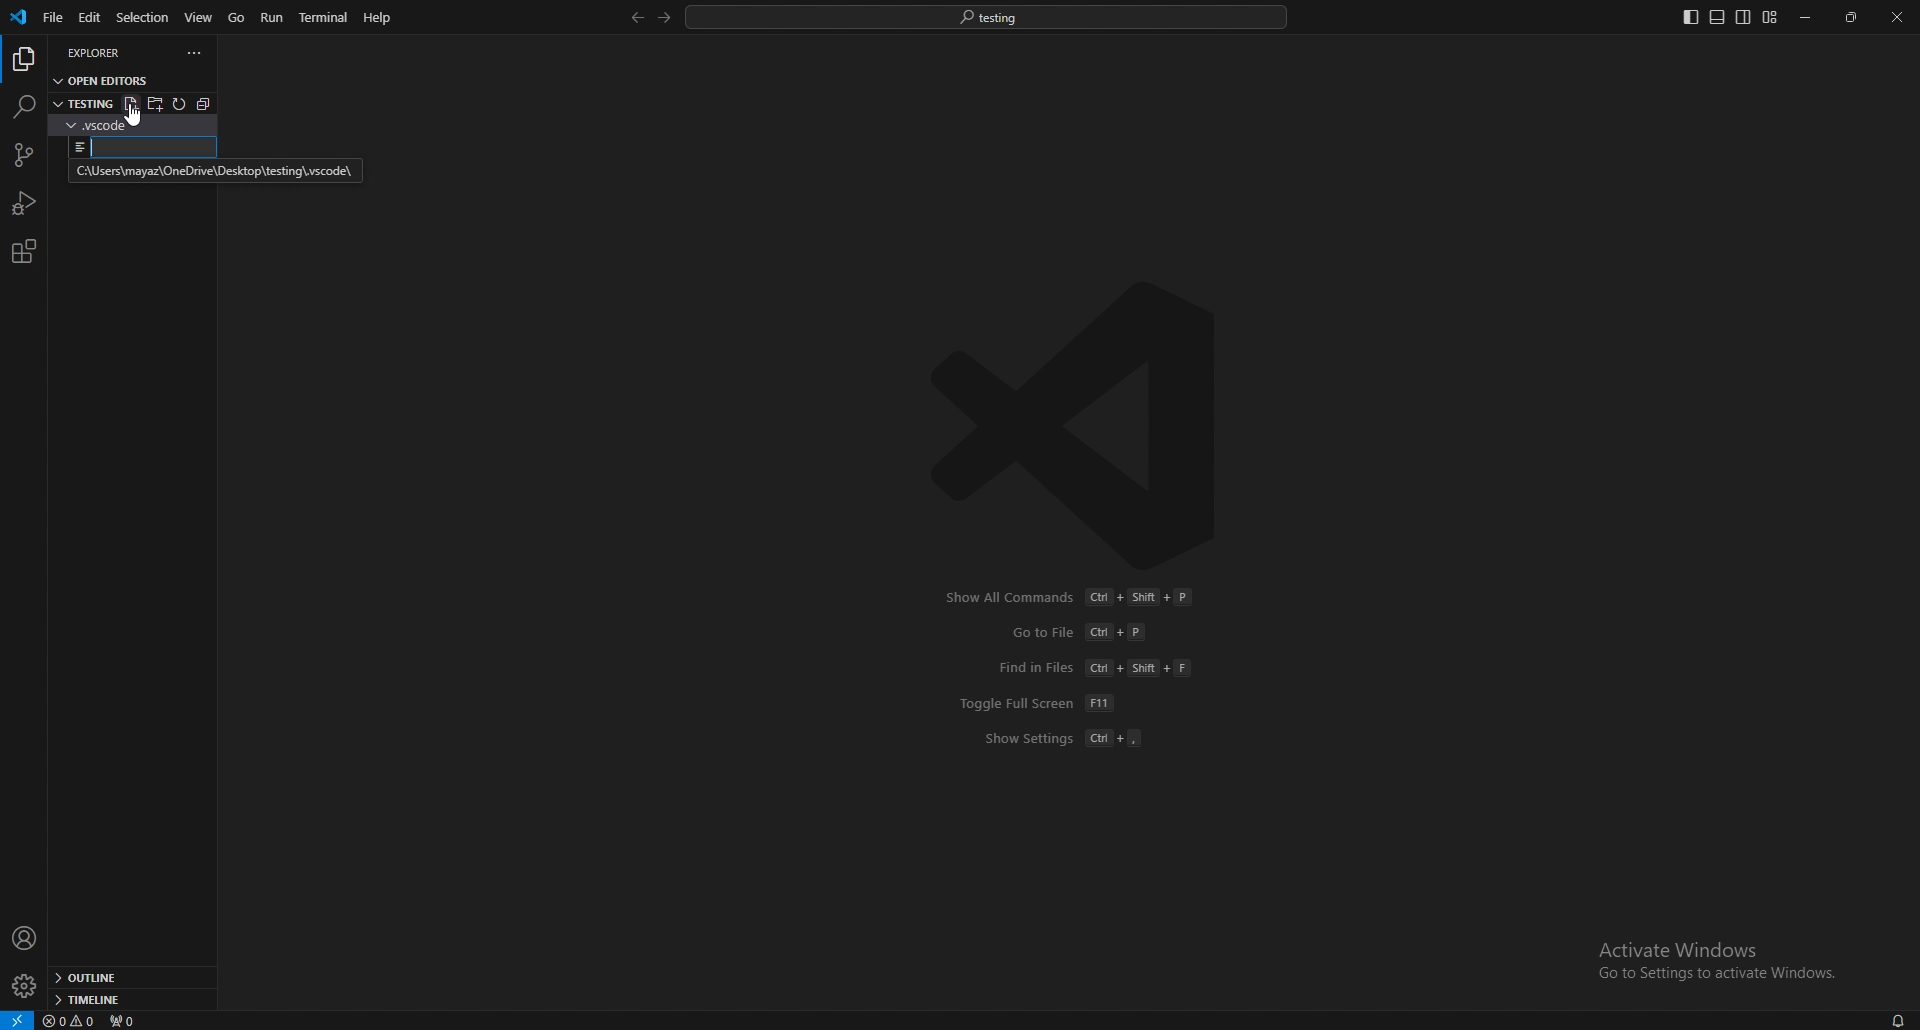 The image size is (1920, 1030). What do you see at coordinates (1086, 425) in the screenshot?
I see `vscode logo` at bounding box center [1086, 425].